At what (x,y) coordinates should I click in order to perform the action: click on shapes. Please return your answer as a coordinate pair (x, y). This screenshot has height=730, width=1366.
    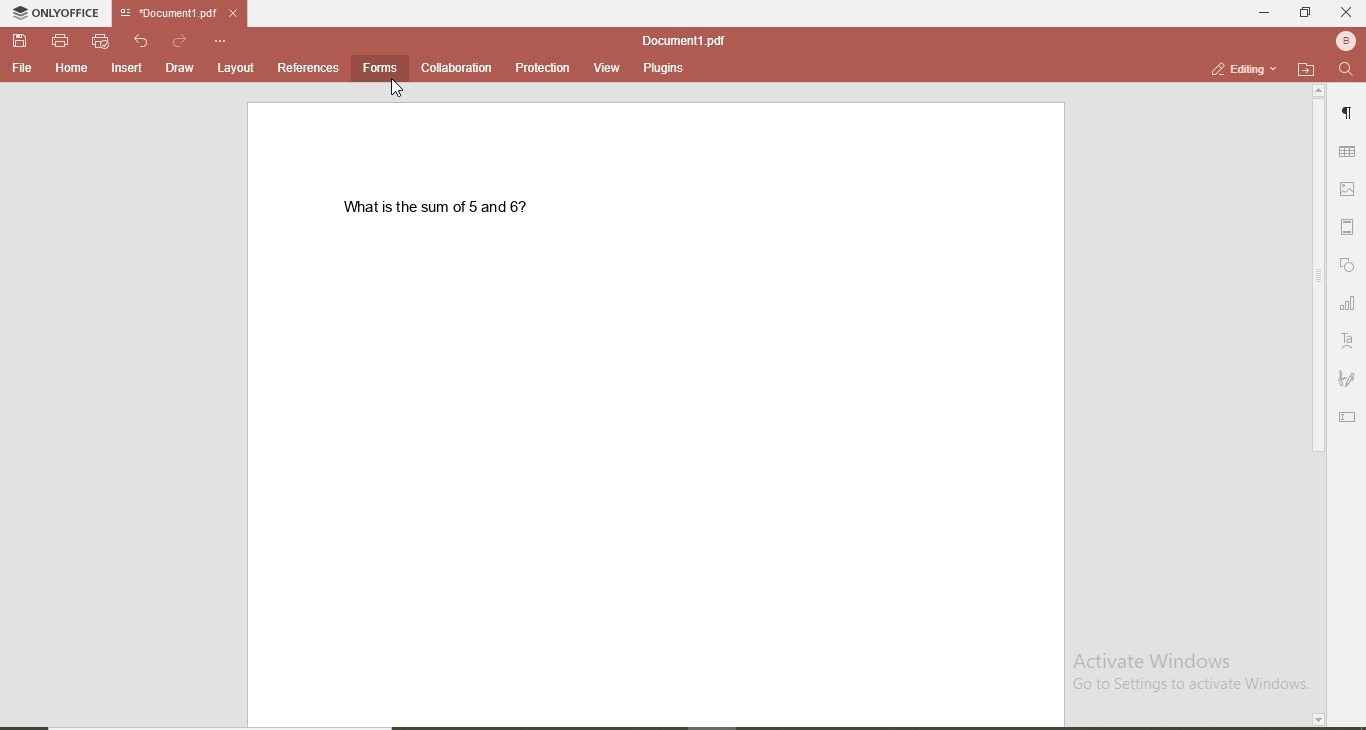
    Looking at the image, I should click on (1350, 265).